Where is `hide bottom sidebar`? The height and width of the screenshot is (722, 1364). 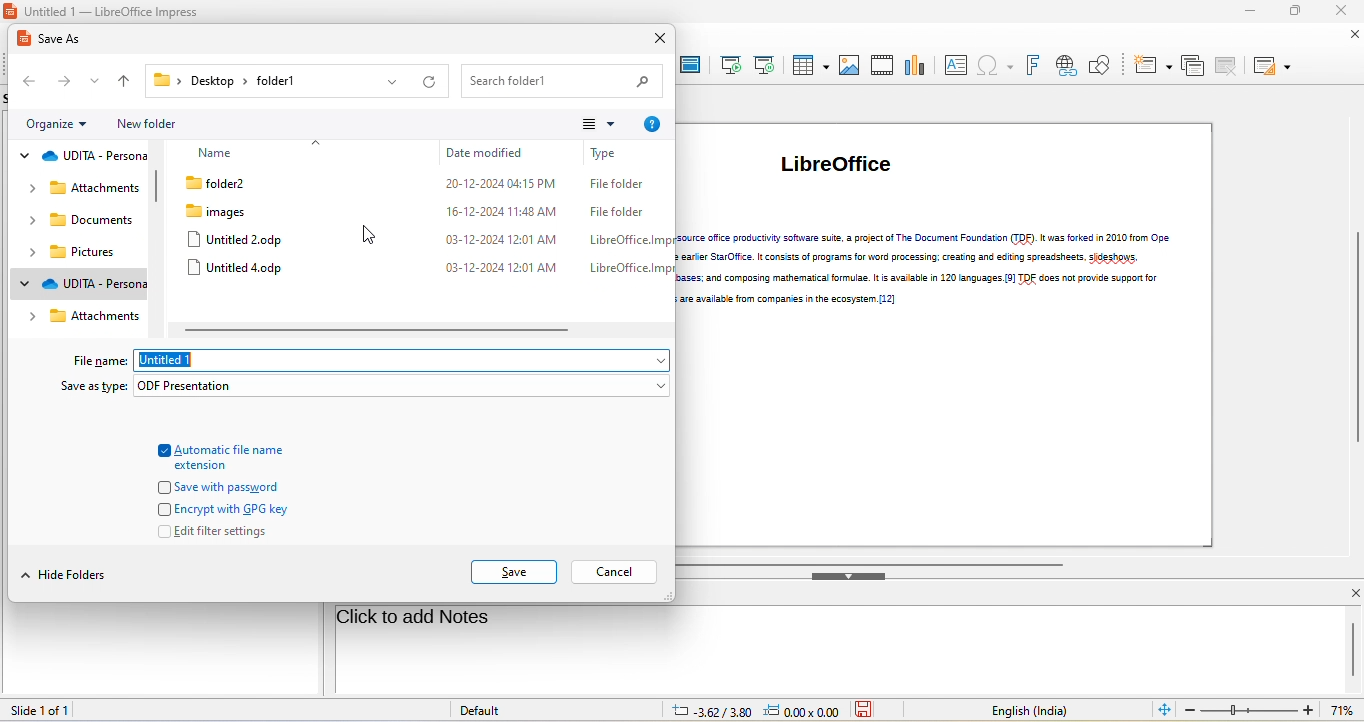 hide bottom sidebar is located at coordinates (850, 576).